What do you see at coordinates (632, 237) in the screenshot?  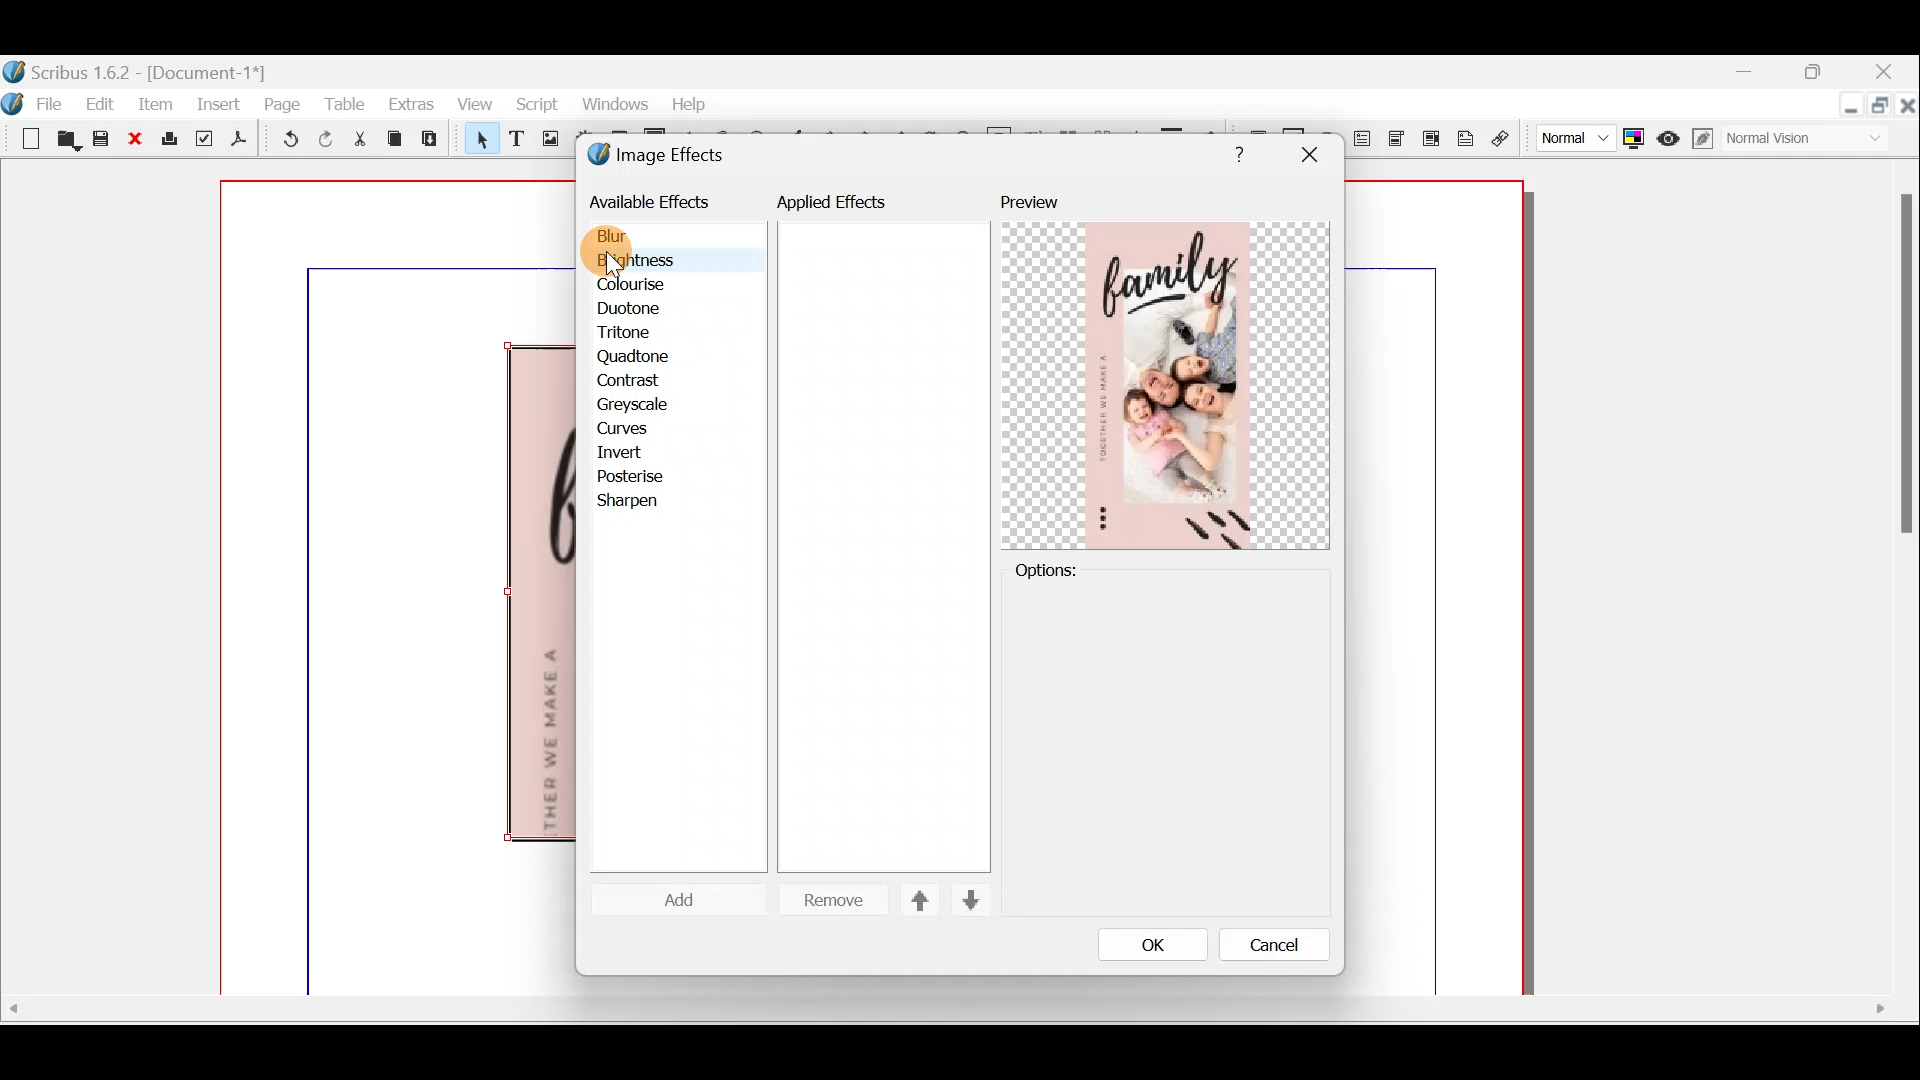 I see `Blur` at bounding box center [632, 237].